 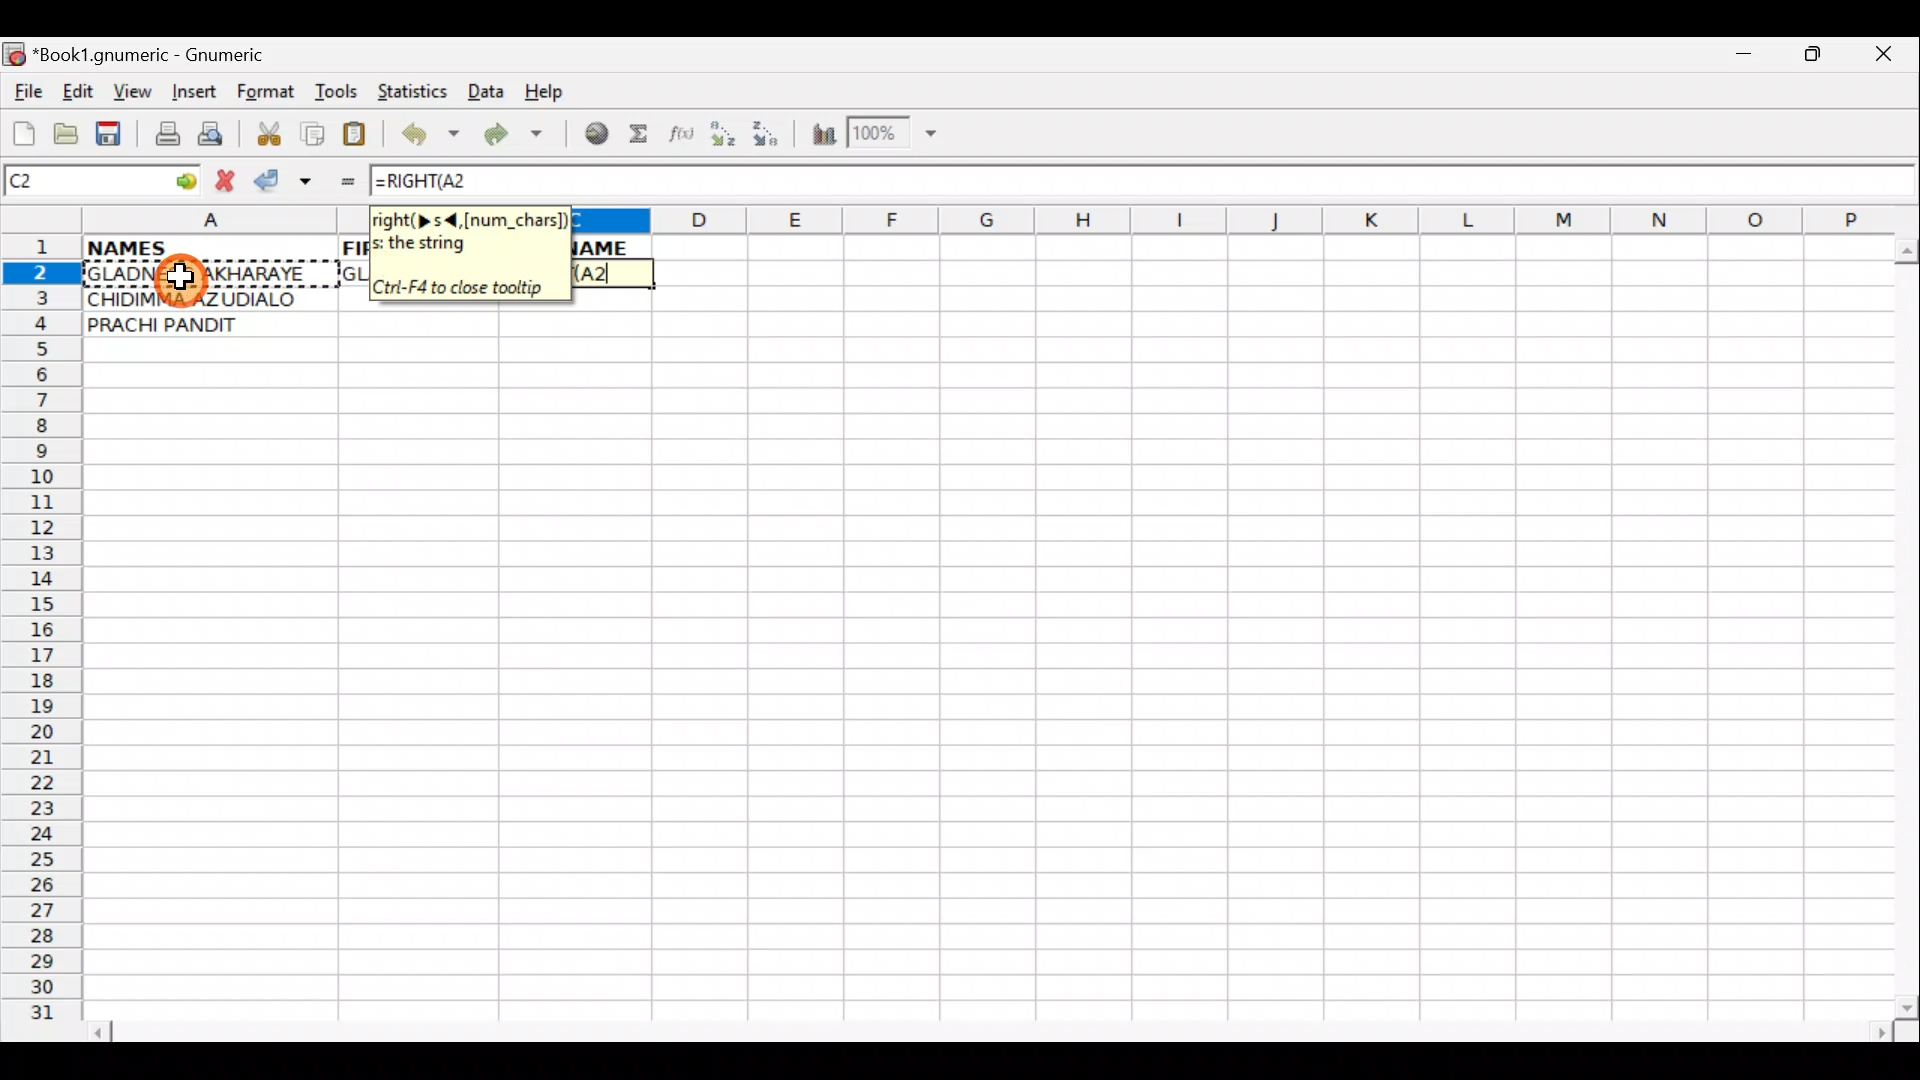 What do you see at coordinates (184, 178) in the screenshot?
I see `go to` at bounding box center [184, 178].